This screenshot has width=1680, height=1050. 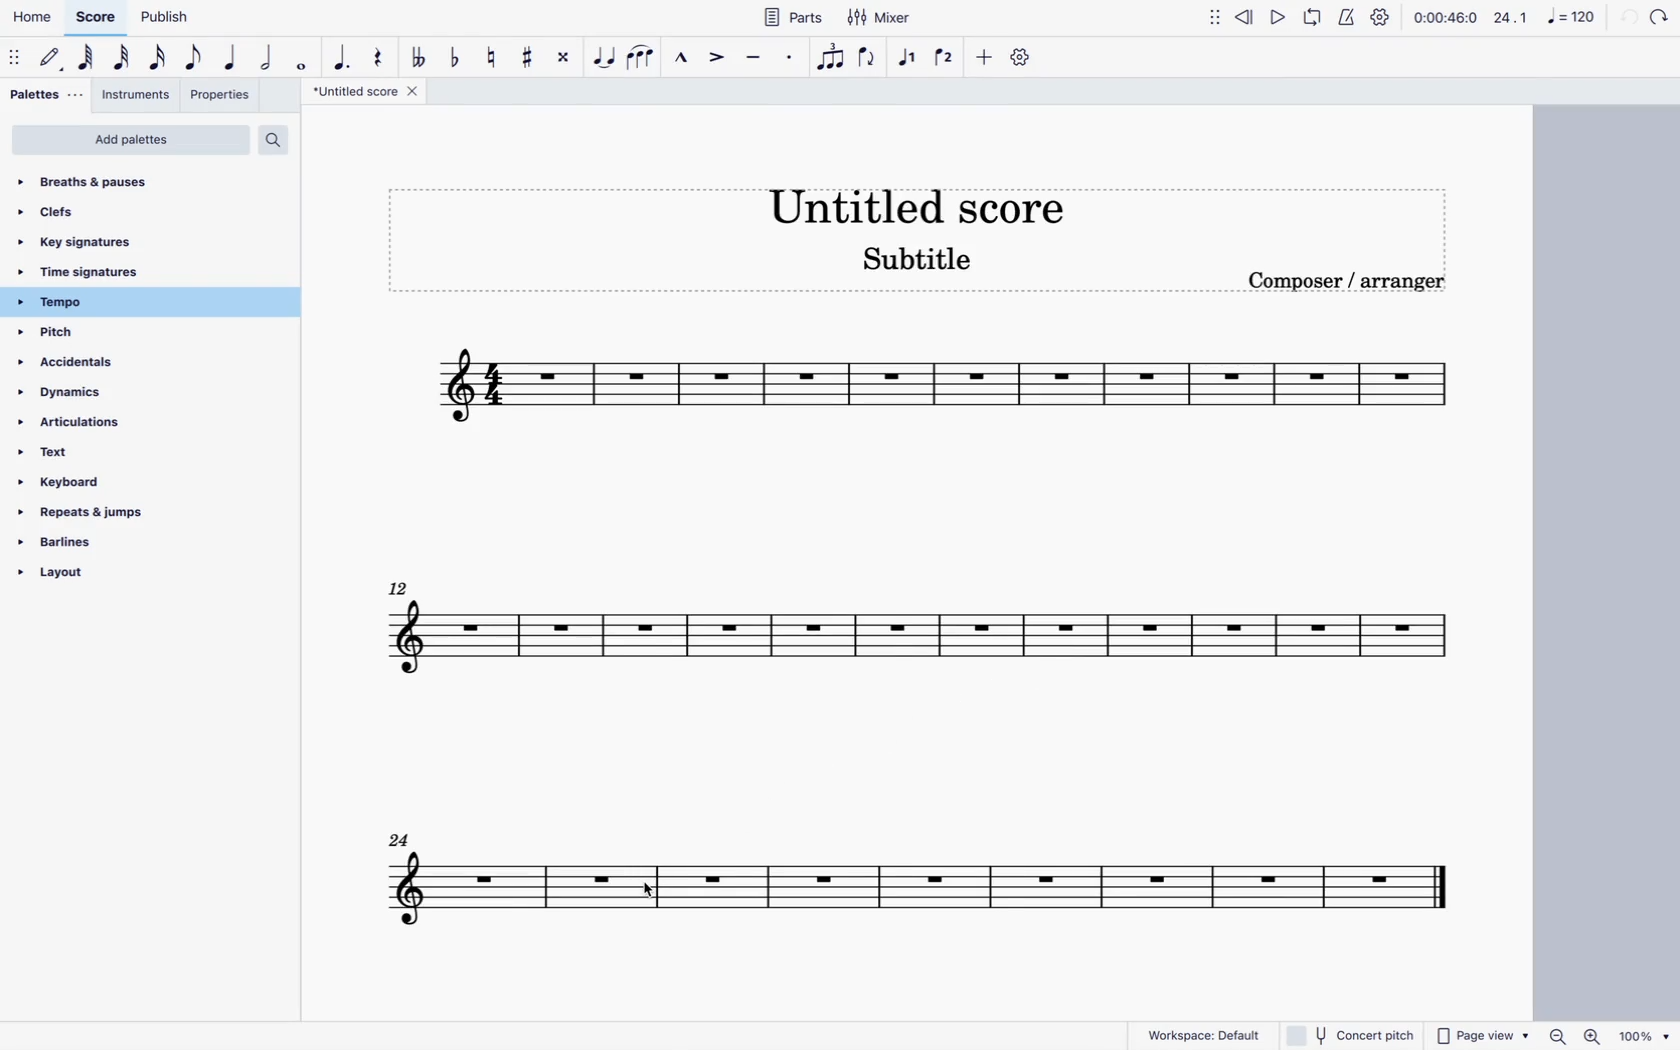 What do you see at coordinates (124, 59) in the screenshot?
I see `32nd note` at bounding box center [124, 59].